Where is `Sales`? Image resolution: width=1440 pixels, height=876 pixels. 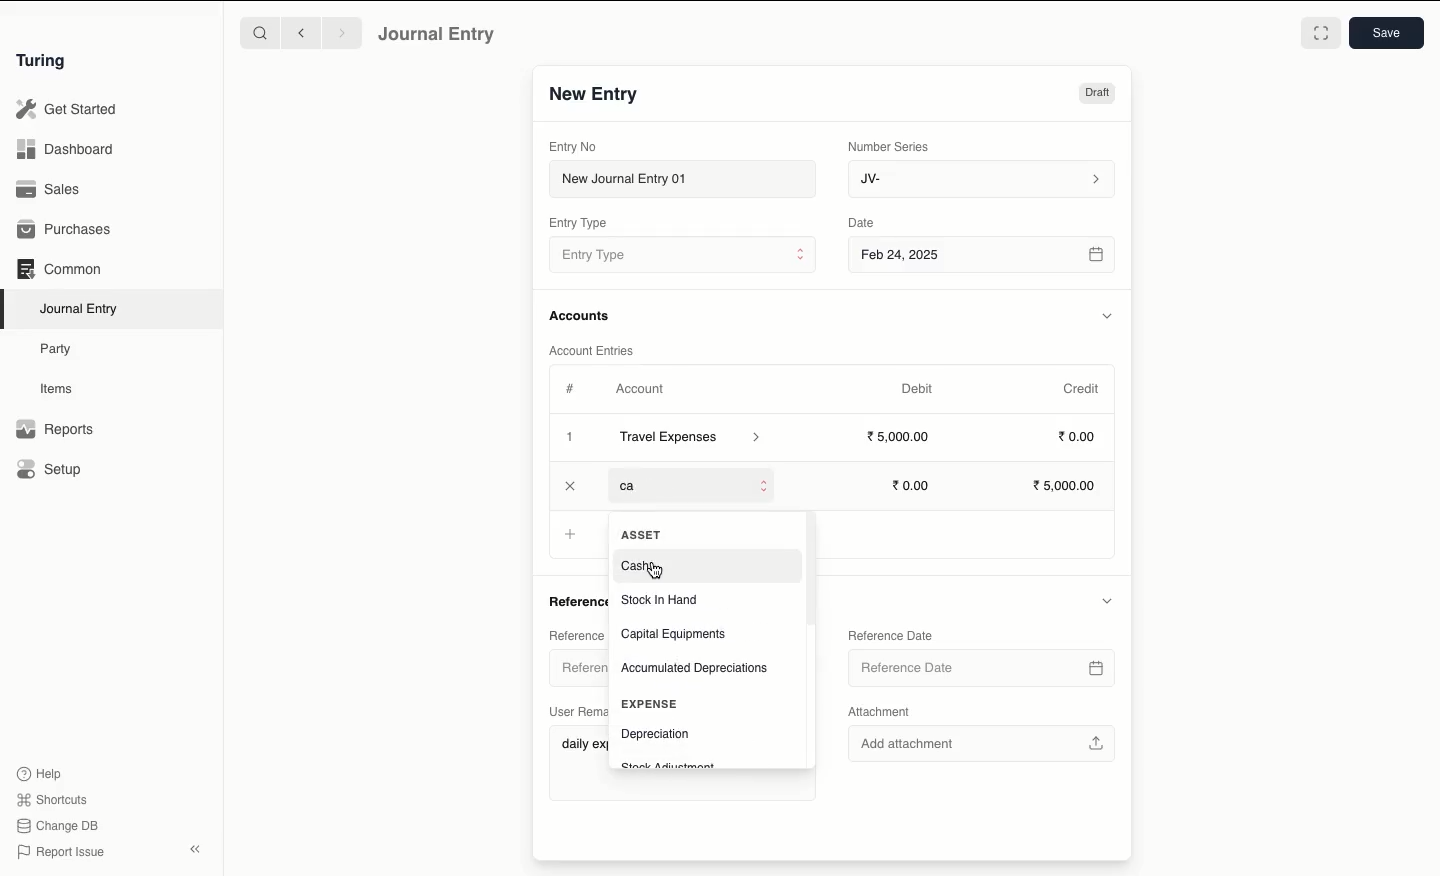 Sales is located at coordinates (51, 189).